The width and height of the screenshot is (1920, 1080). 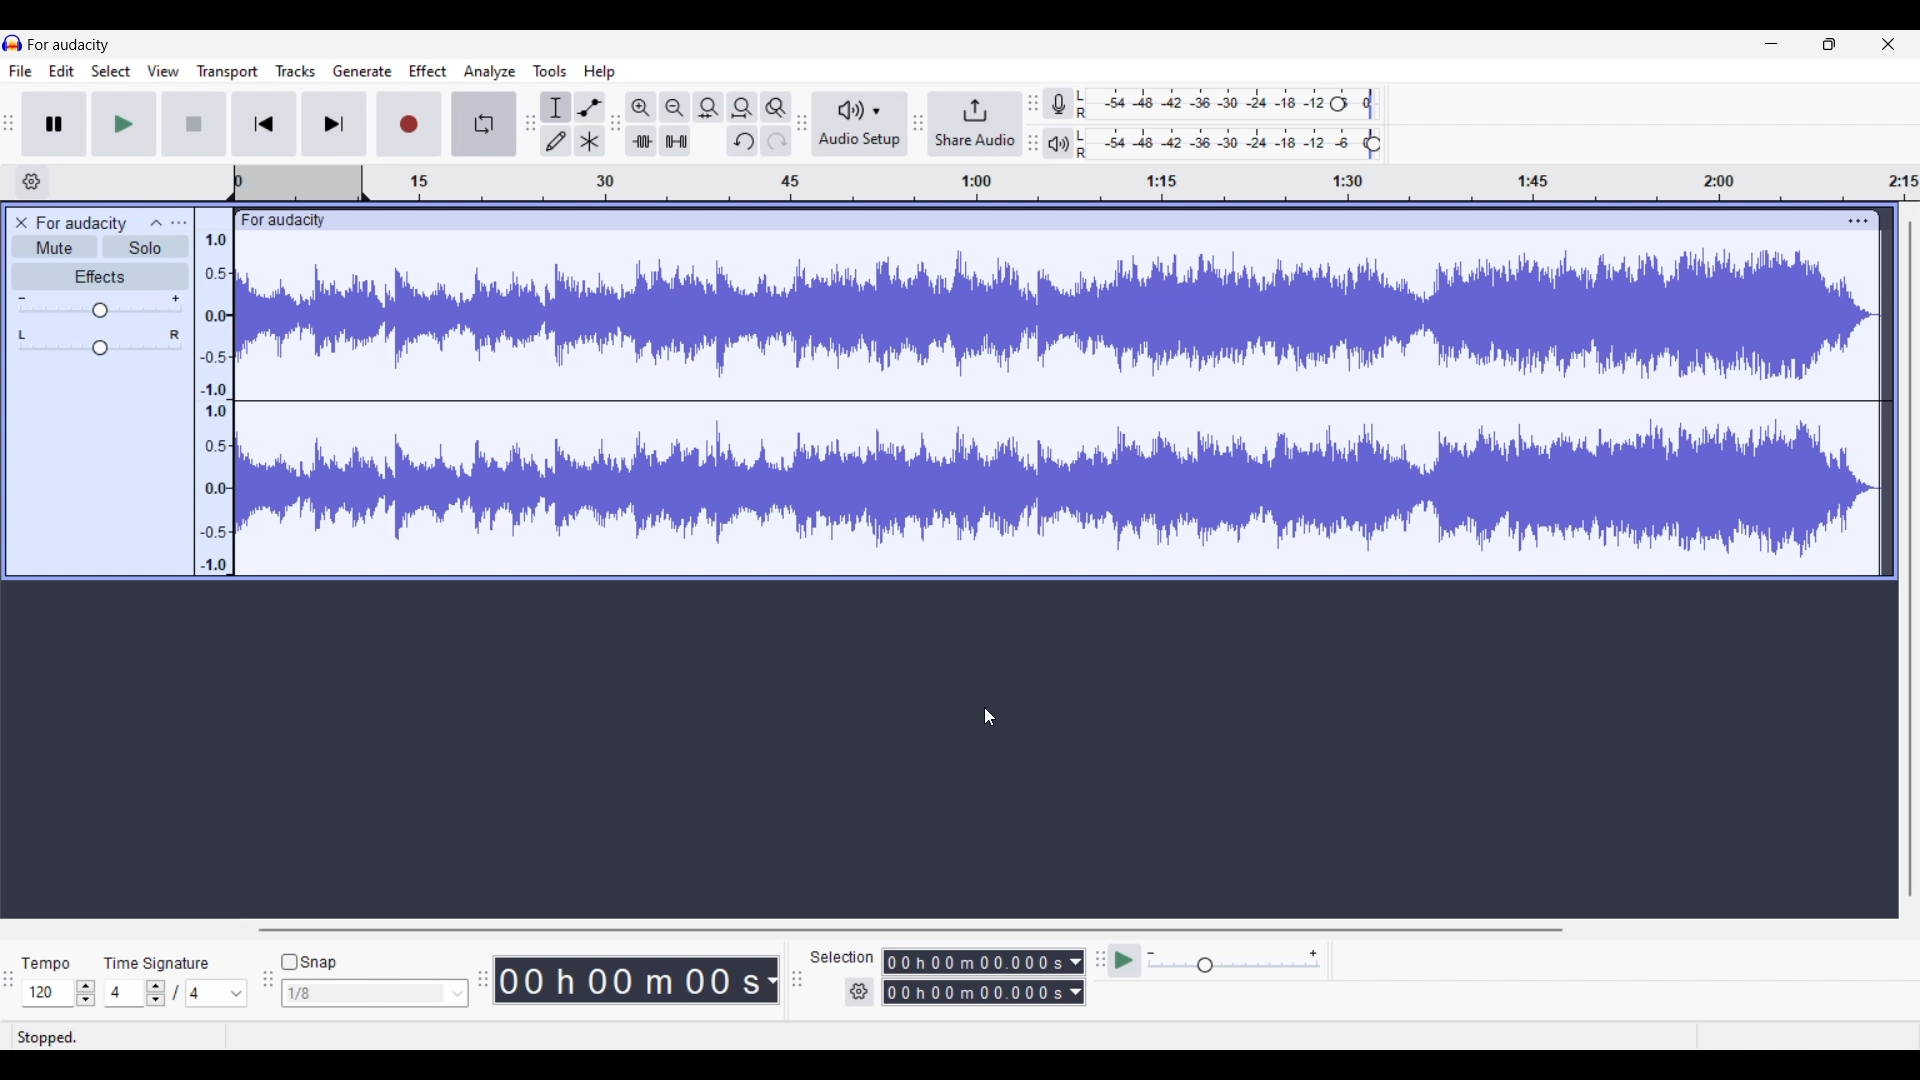 What do you see at coordinates (1771, 44) in the screenshot?
I see `Minimize` at bounding box center [1771, 44].